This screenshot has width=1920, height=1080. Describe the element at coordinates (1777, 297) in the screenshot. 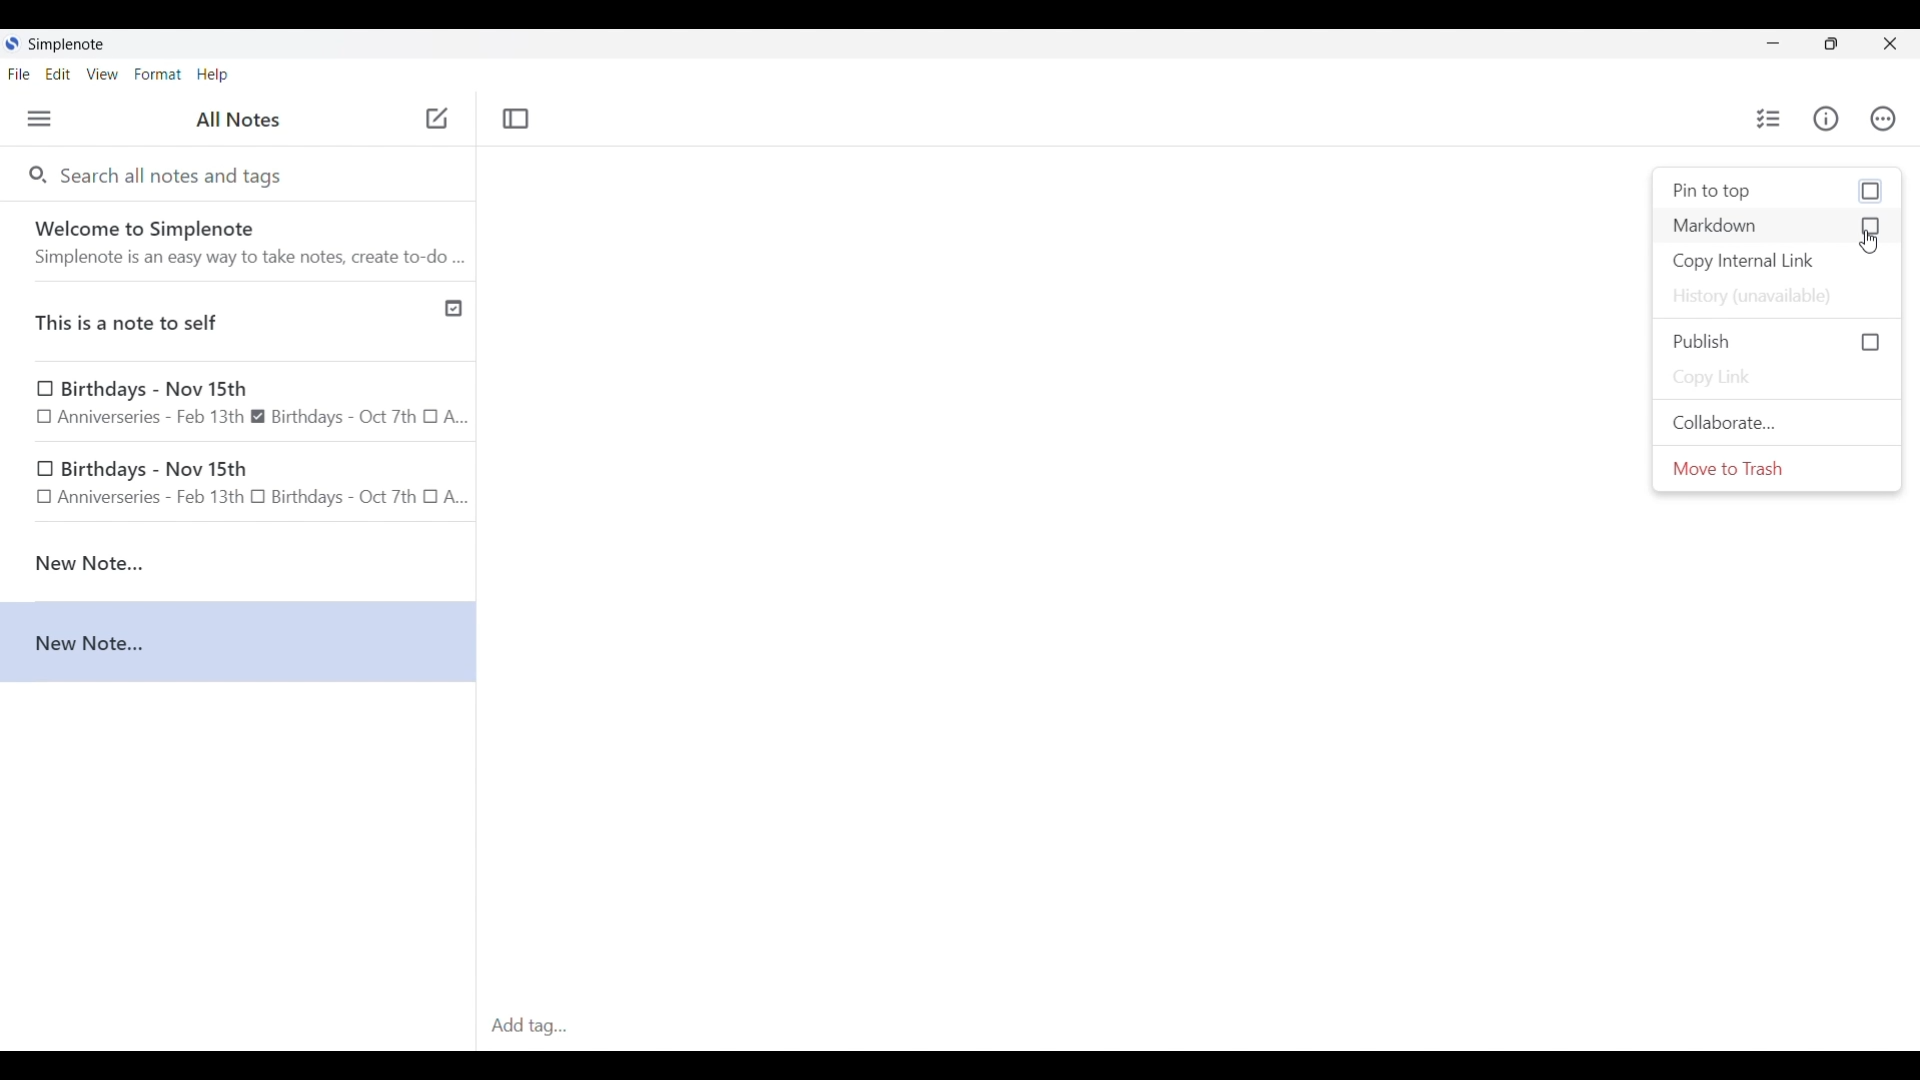

I see `History` at that location.